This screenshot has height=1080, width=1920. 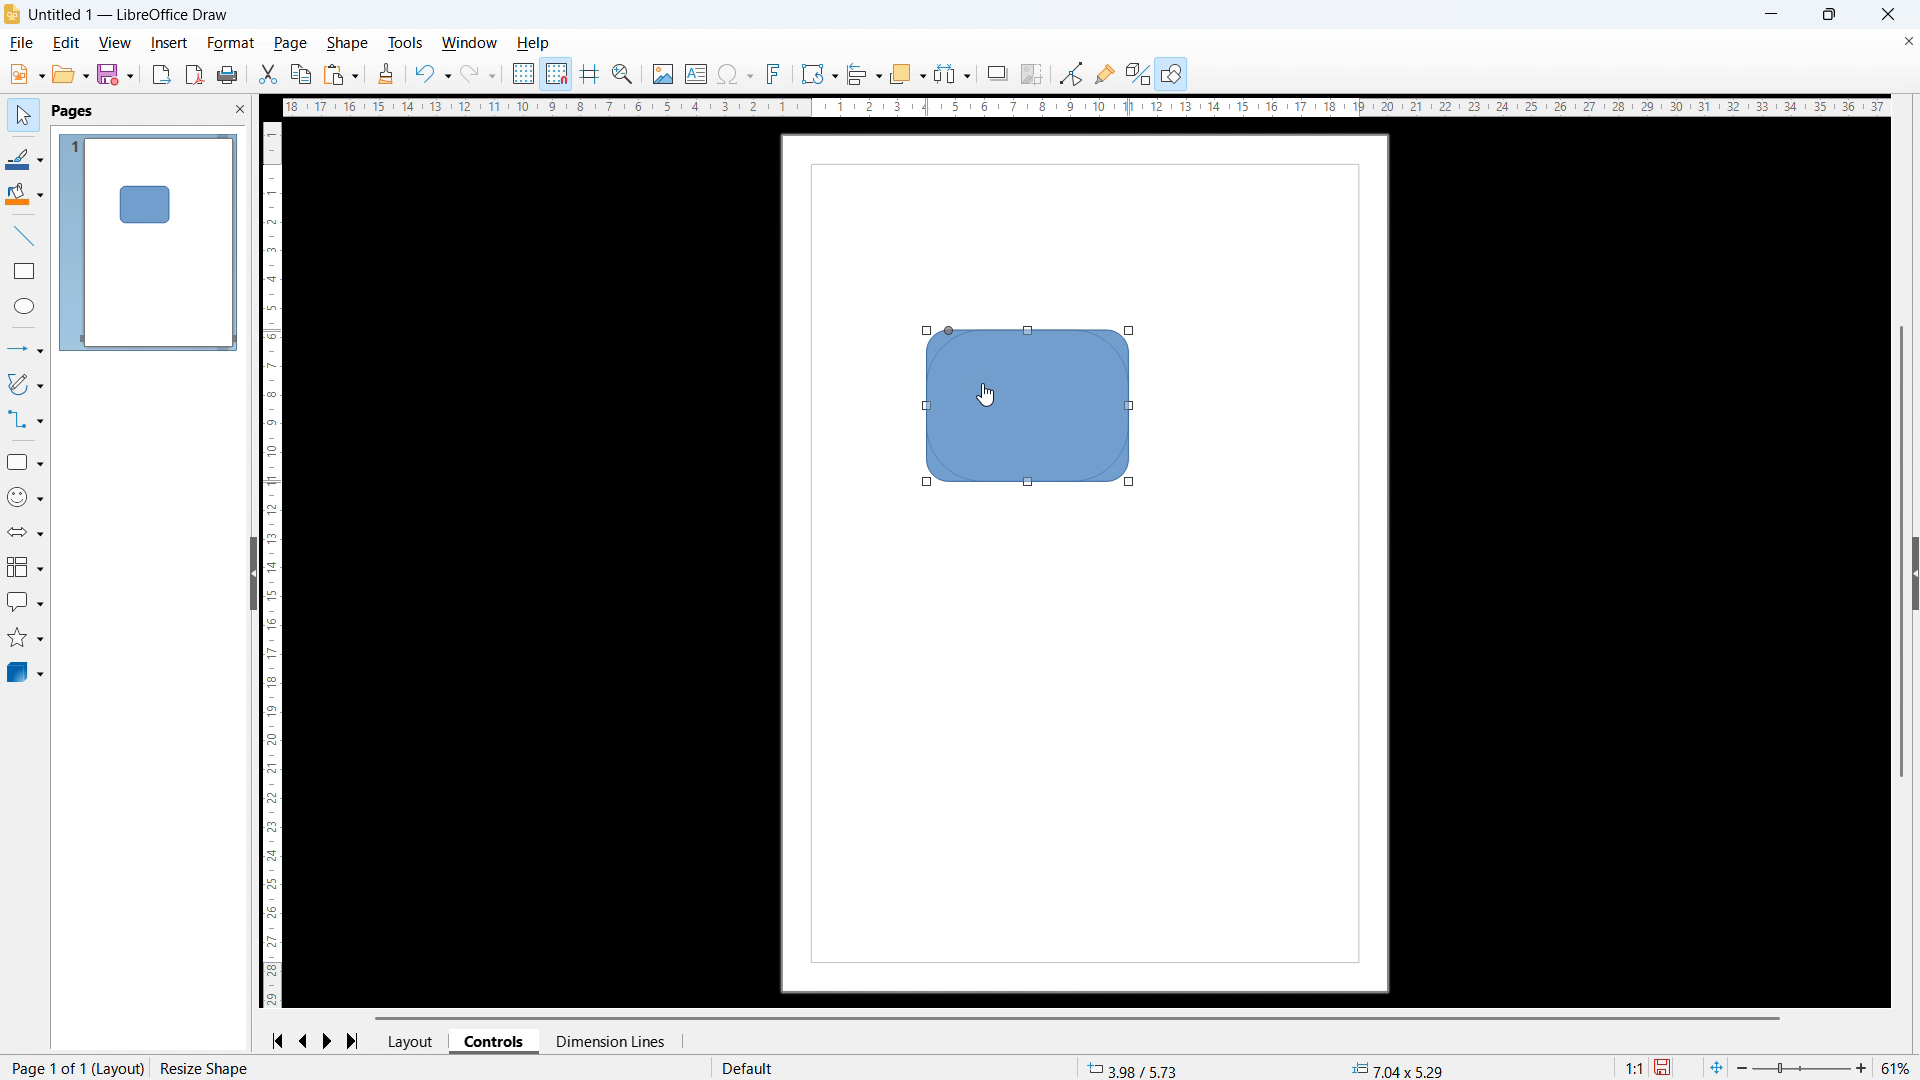 I want to click on Line colour , so click(x=24, y=158).